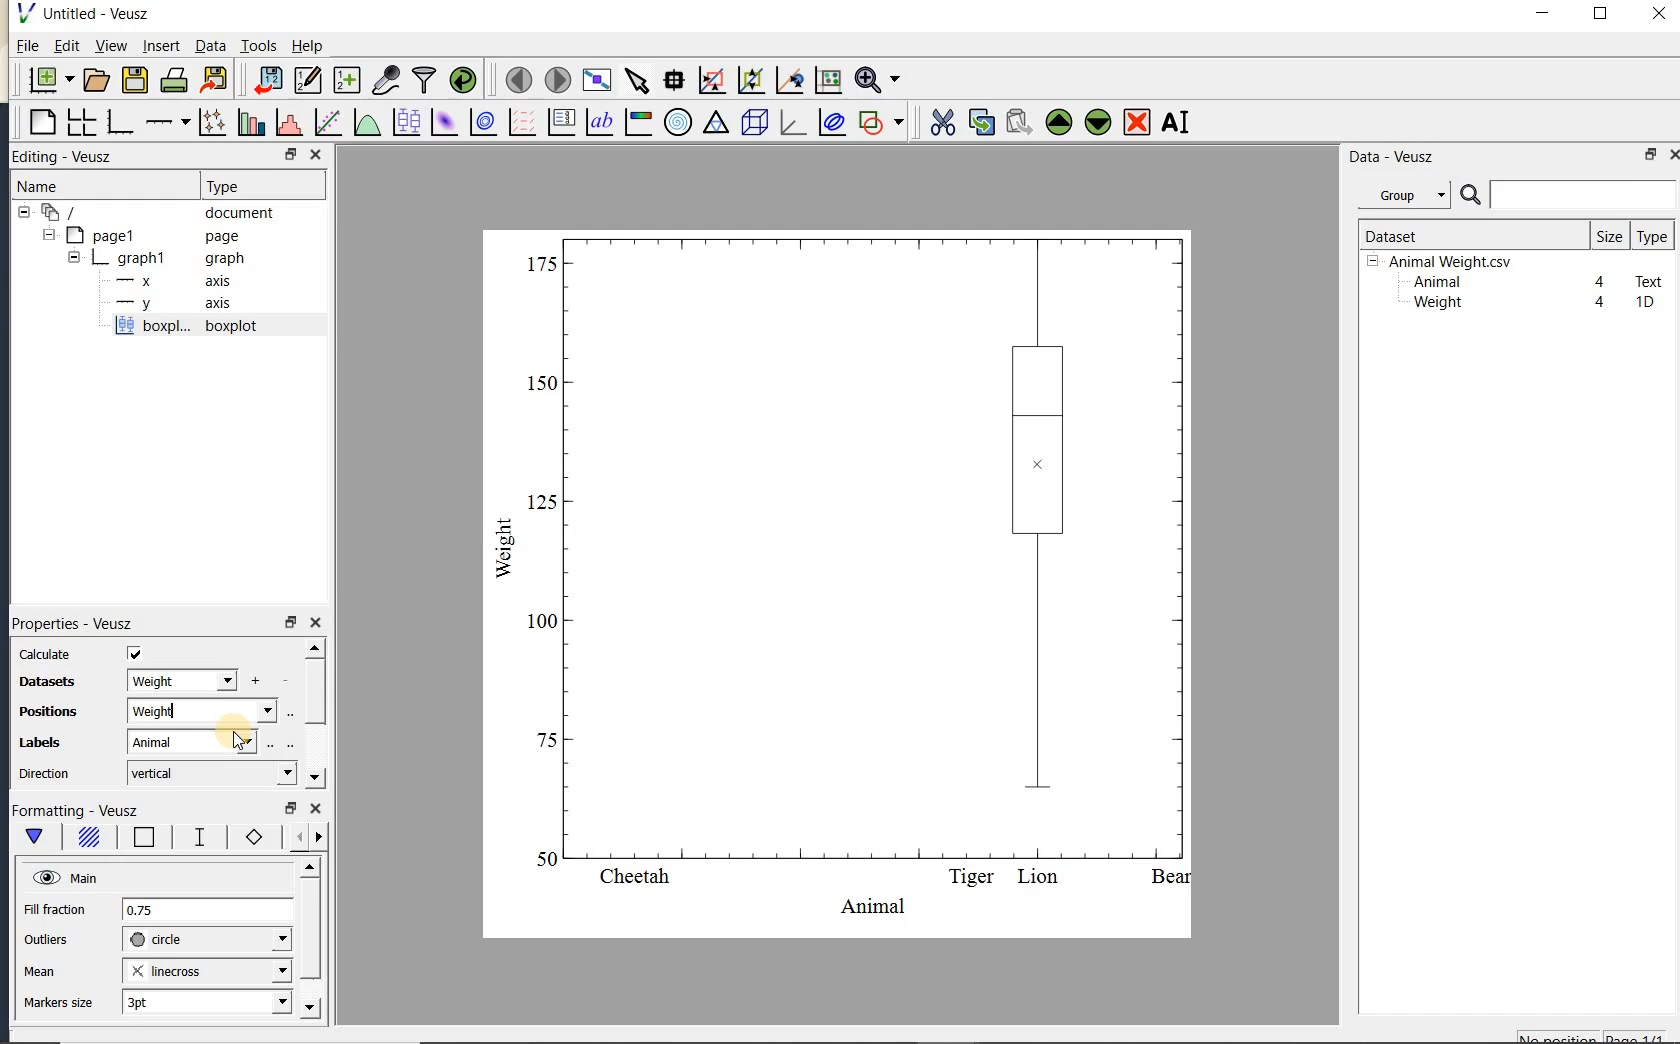 The image size is (1680, 1044). What do you see at coordinates (316, 810) in the screenshot?
I see `close` at bounding box center [316, 810].